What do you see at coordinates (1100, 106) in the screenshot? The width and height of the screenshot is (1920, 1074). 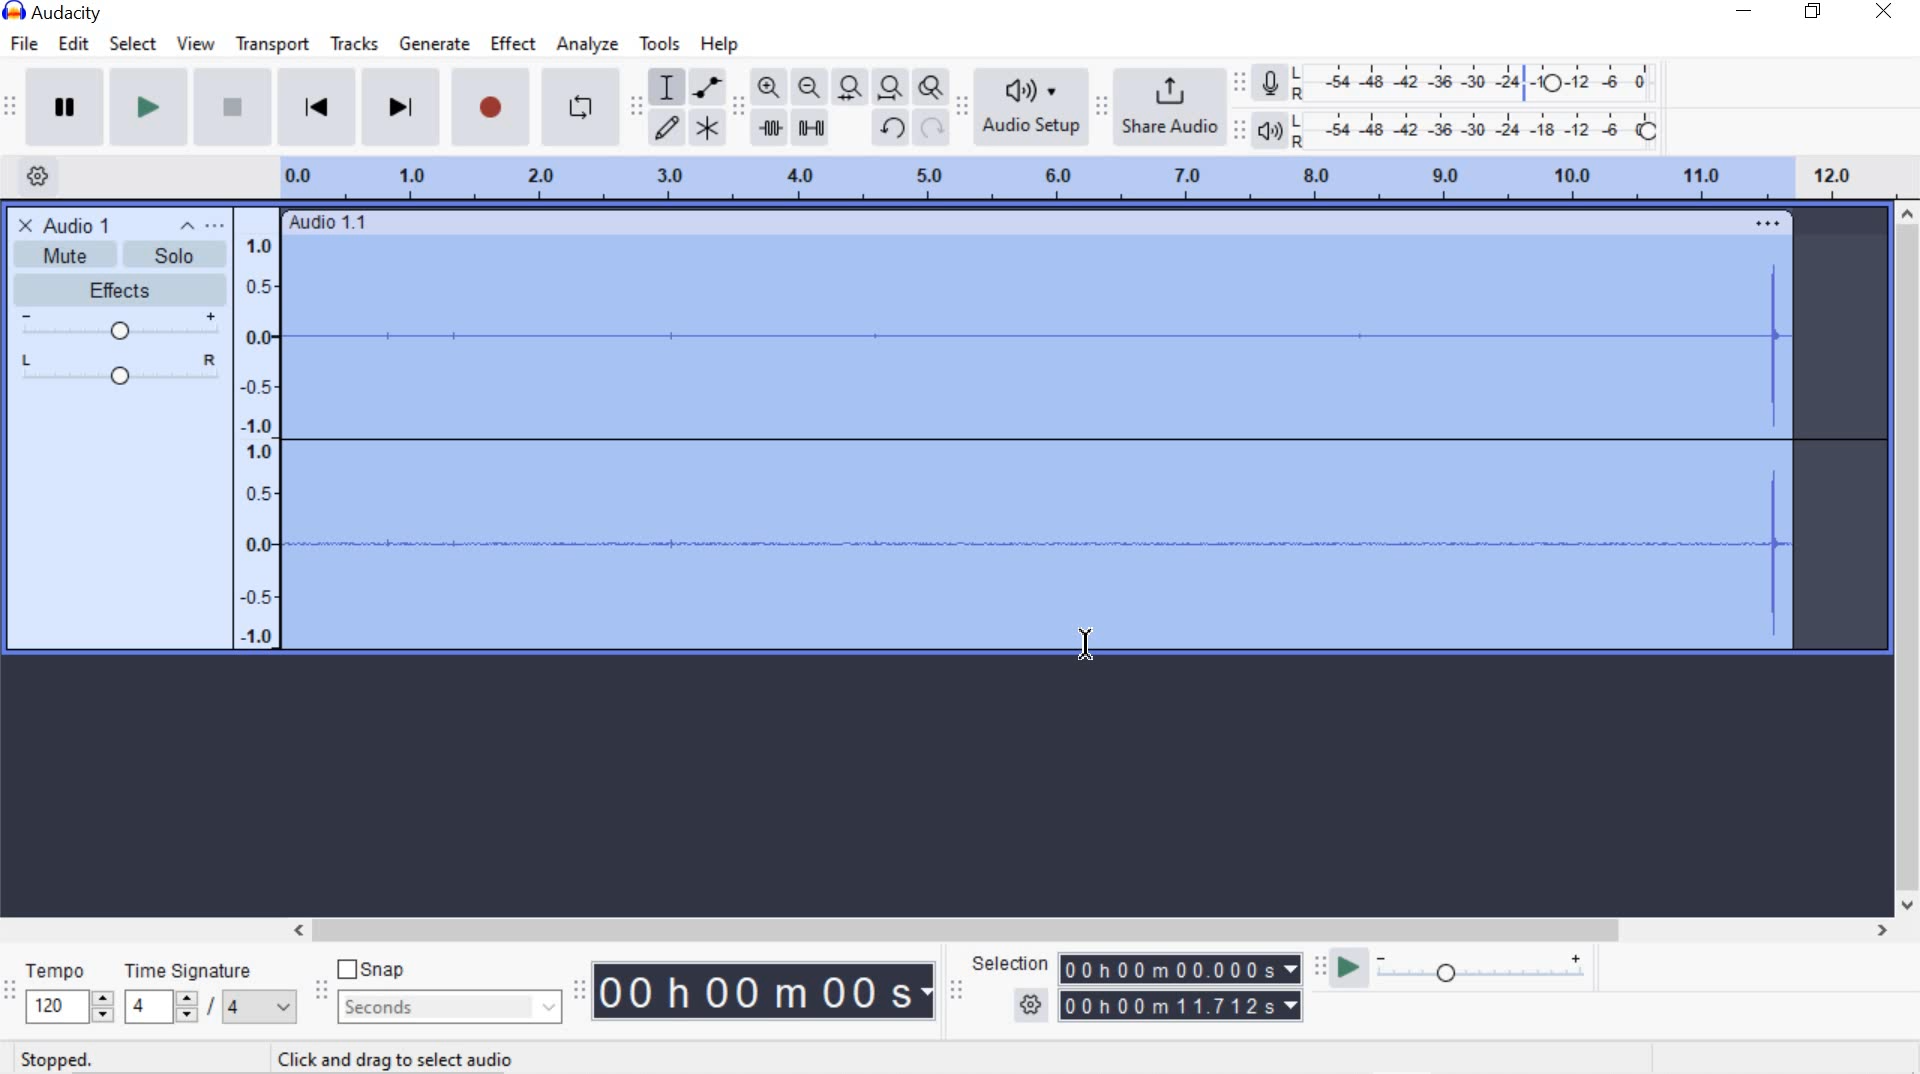 I see `Share audio toolbar` at bounding box center [1100, 106].